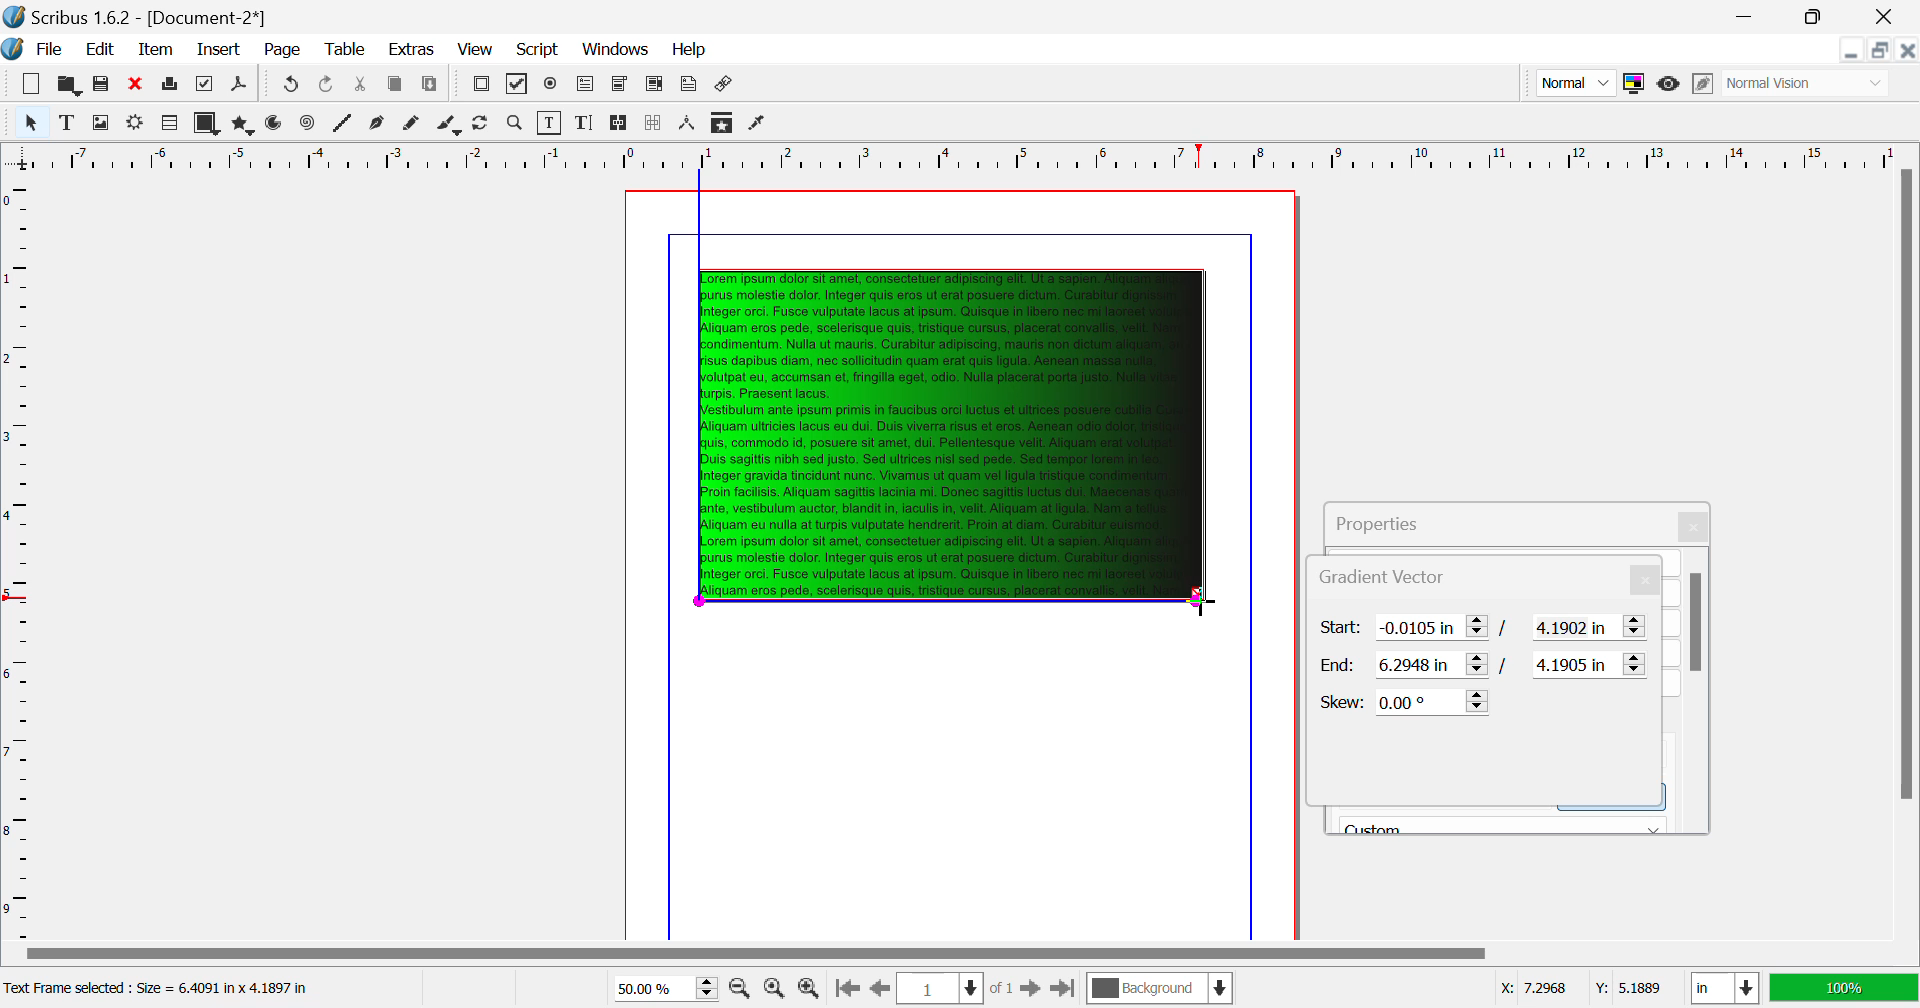 The width and height of the screenshot is (1920, 1008). I want to click on Zoom to 100%, so click(774, 988).